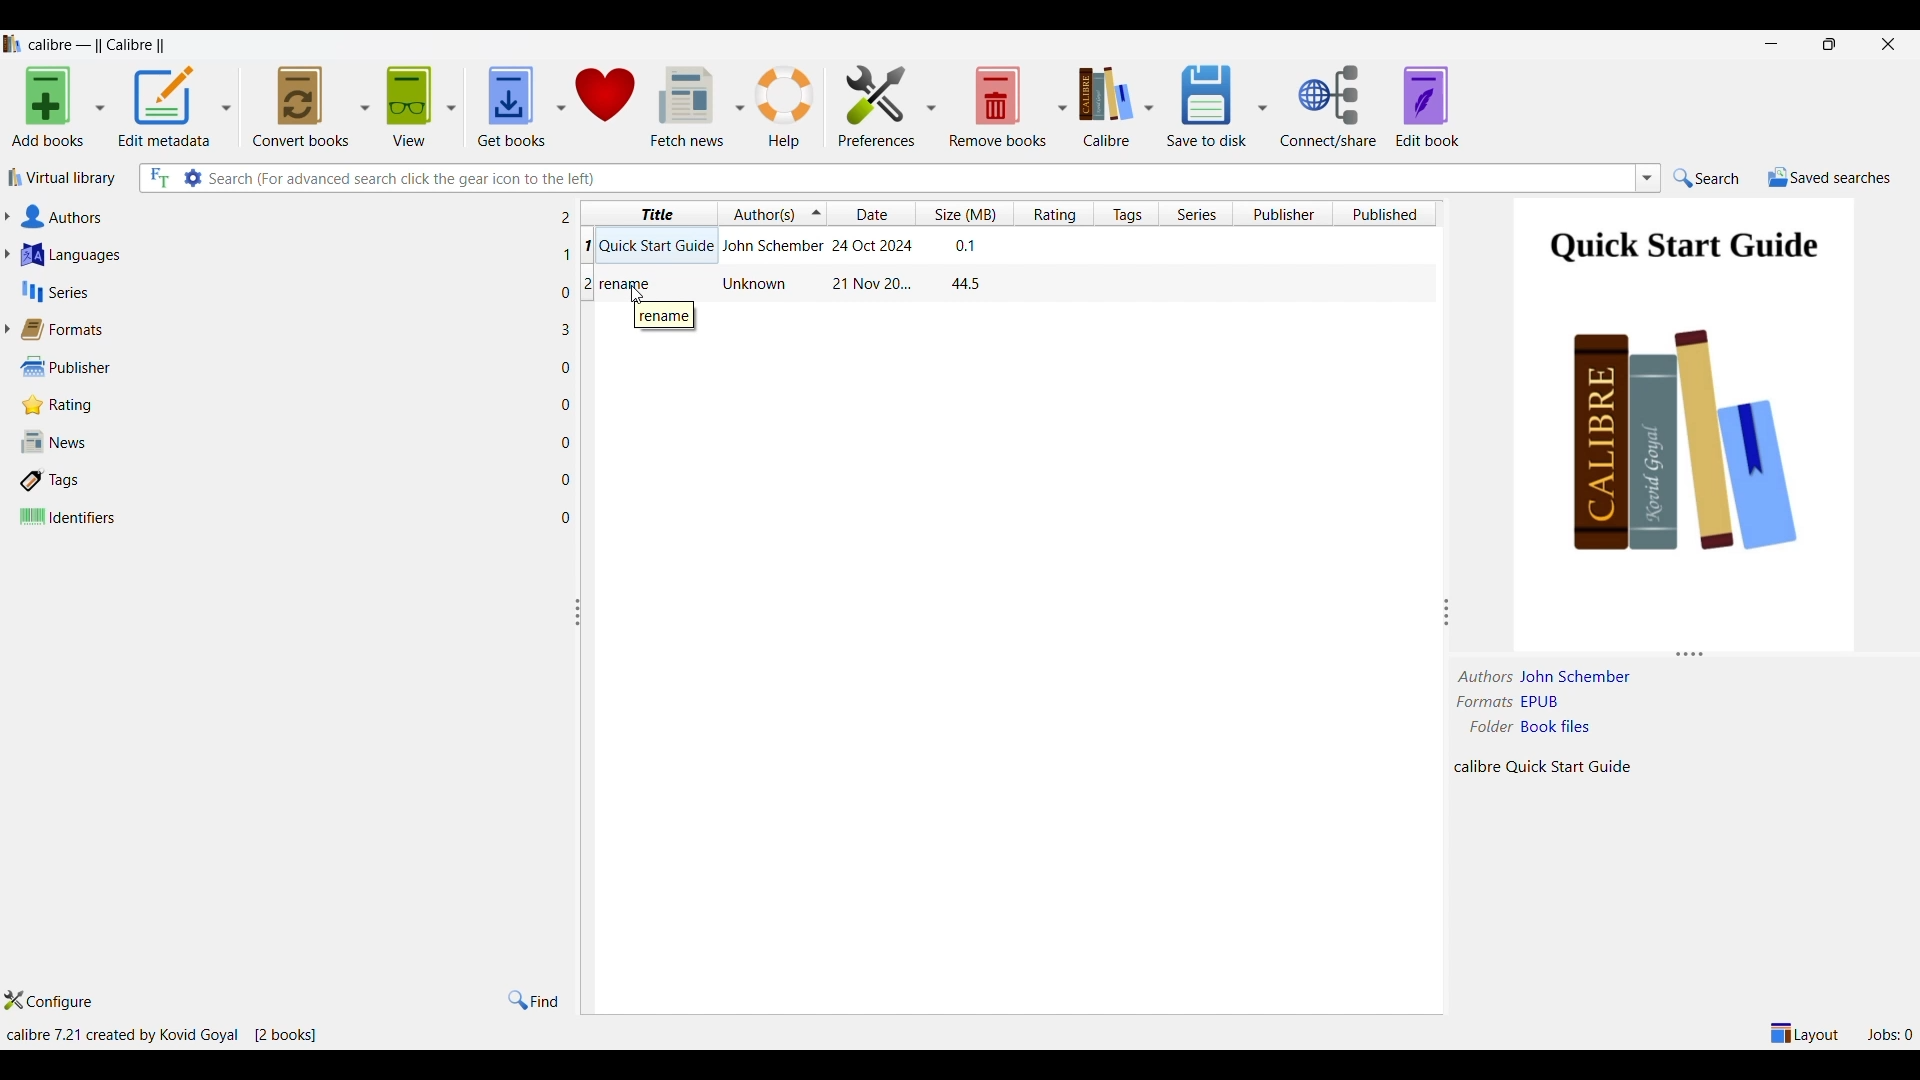 This screenshot has width=1920, height=1080. I want to click on Languages , so click(283, 255).